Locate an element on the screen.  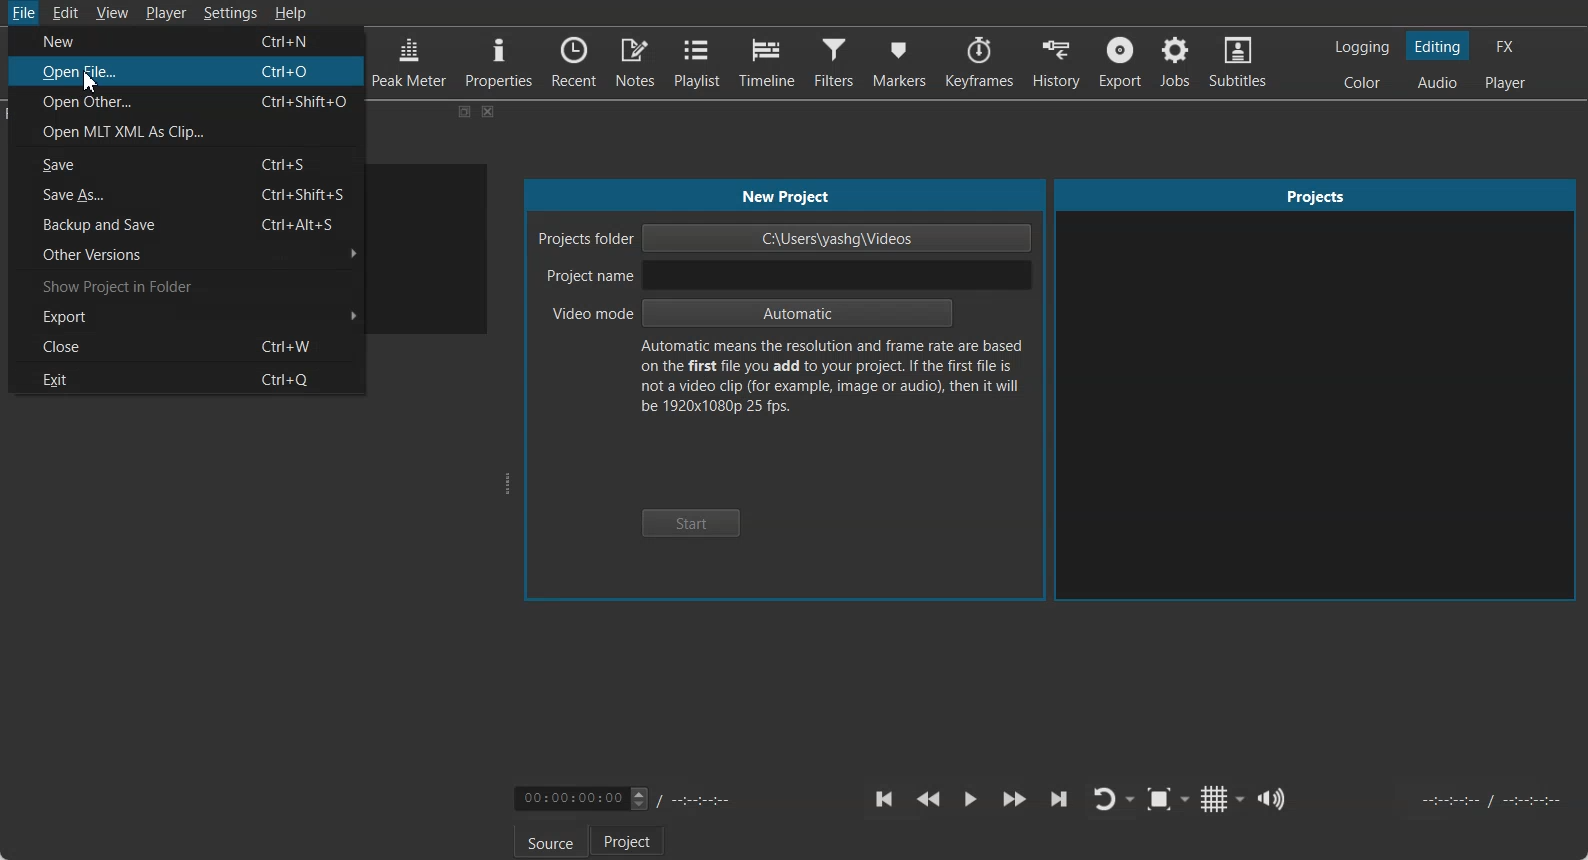
Video Timing adjuster is located at coordinates (582, 799).